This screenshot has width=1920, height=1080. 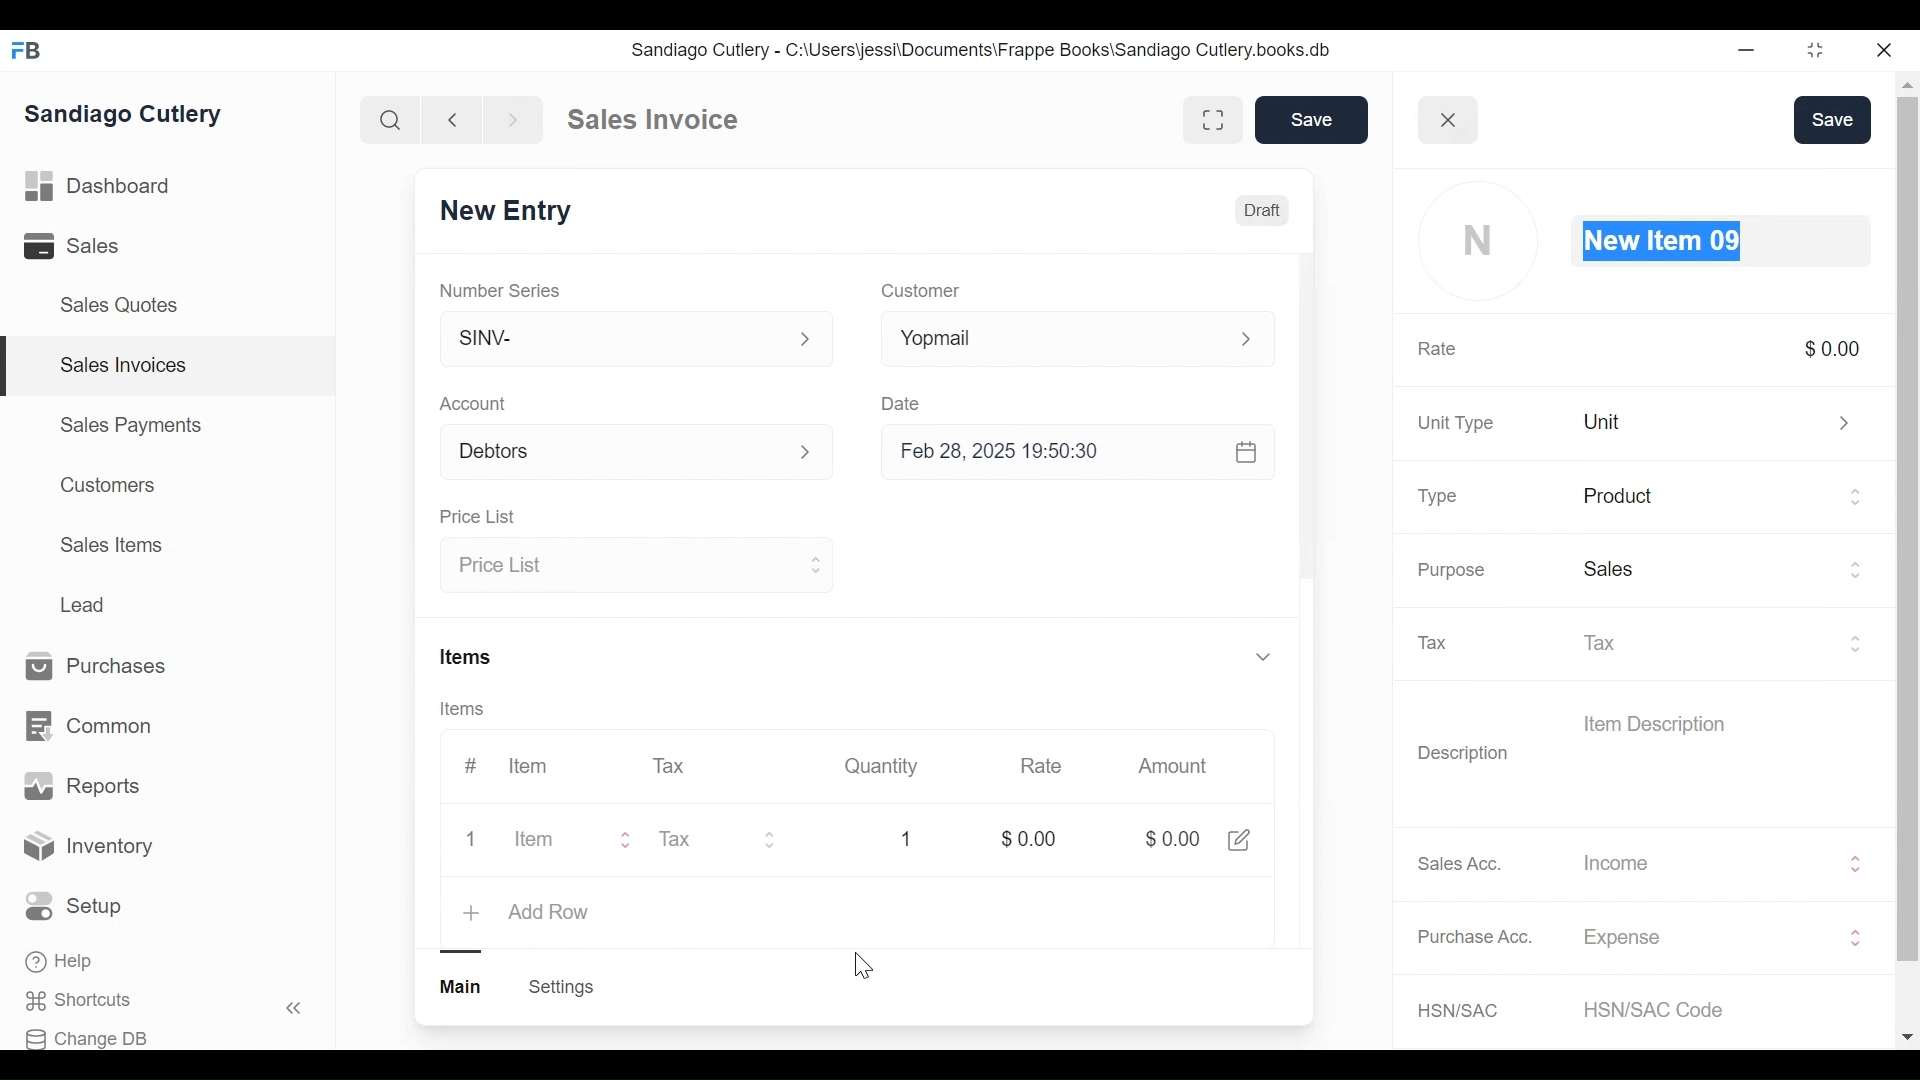 I want to click on Sales Quotes, so click(x=126, y=306).